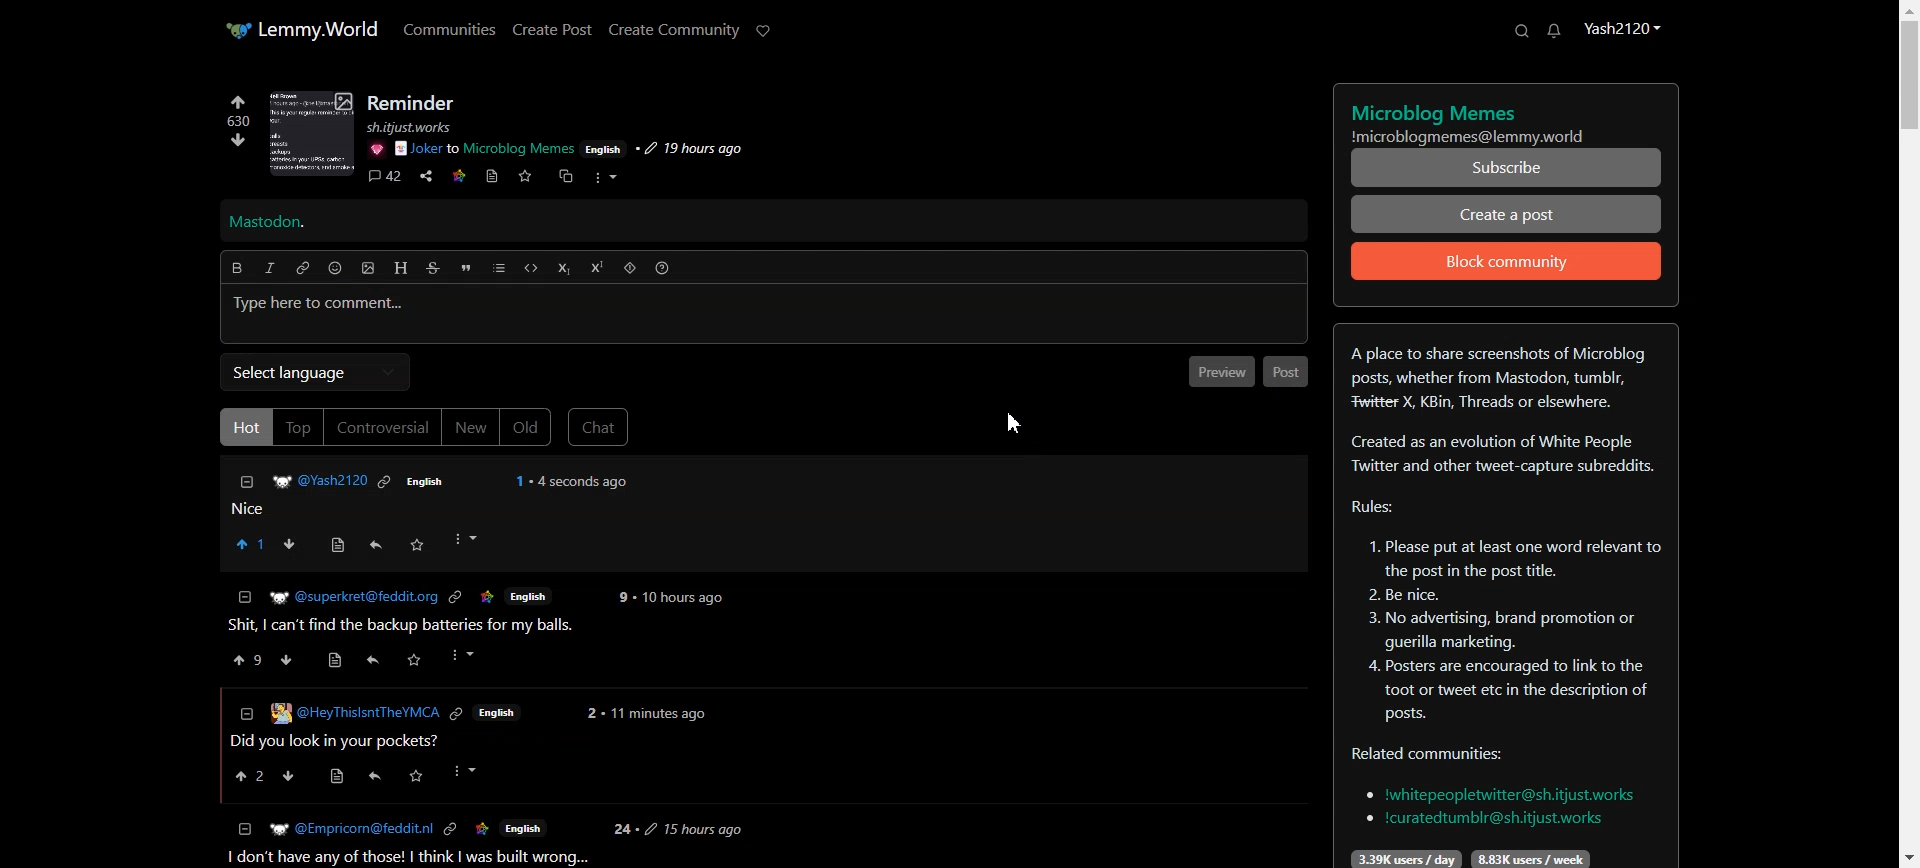 This screenshot has height=868, width=1920. I want to click on » 2, so click(245, 663).